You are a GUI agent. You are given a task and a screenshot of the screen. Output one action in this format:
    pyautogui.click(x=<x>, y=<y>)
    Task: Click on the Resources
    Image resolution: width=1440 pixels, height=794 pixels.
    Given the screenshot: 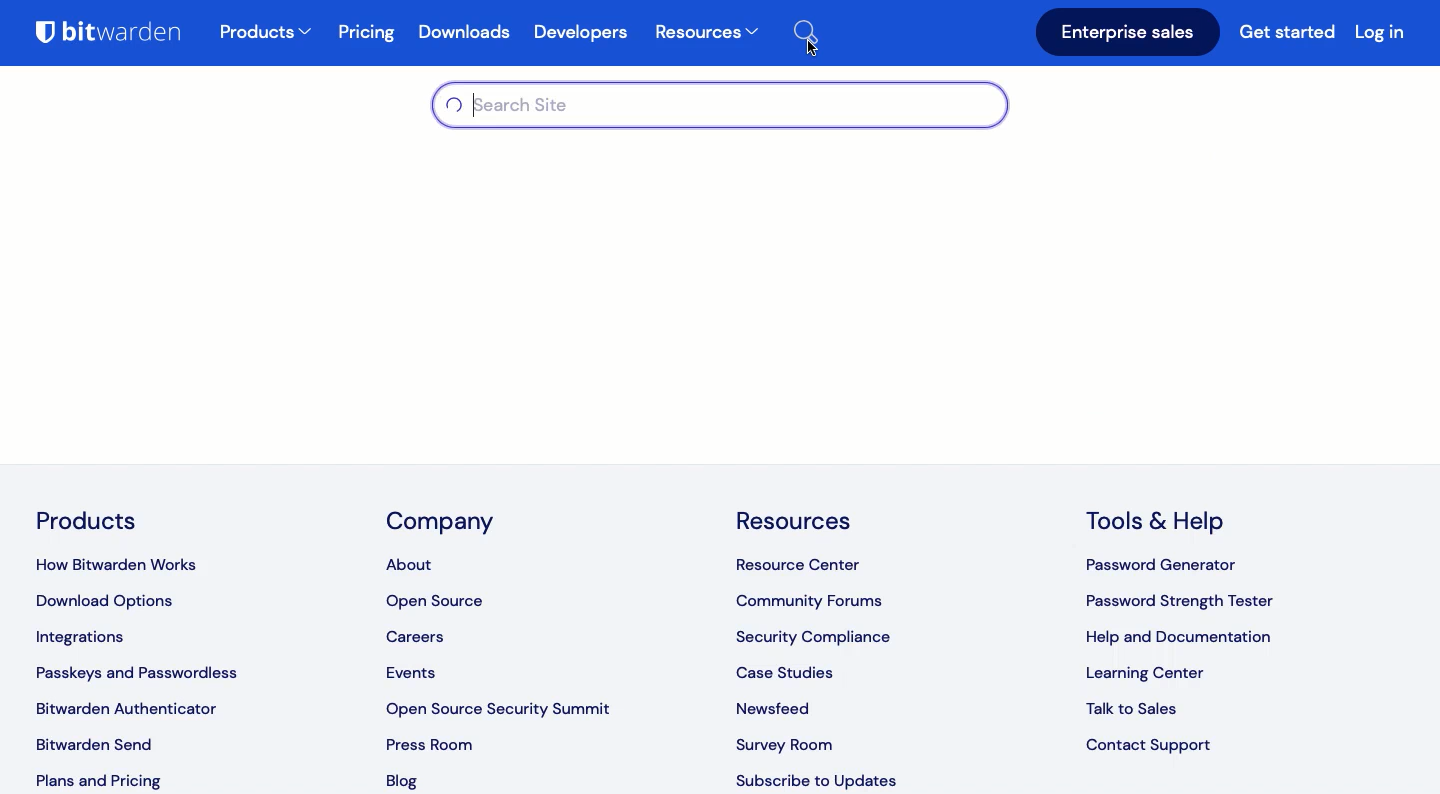 What is the action you would take?
    pyautogui.click(x=706, y=34)
    